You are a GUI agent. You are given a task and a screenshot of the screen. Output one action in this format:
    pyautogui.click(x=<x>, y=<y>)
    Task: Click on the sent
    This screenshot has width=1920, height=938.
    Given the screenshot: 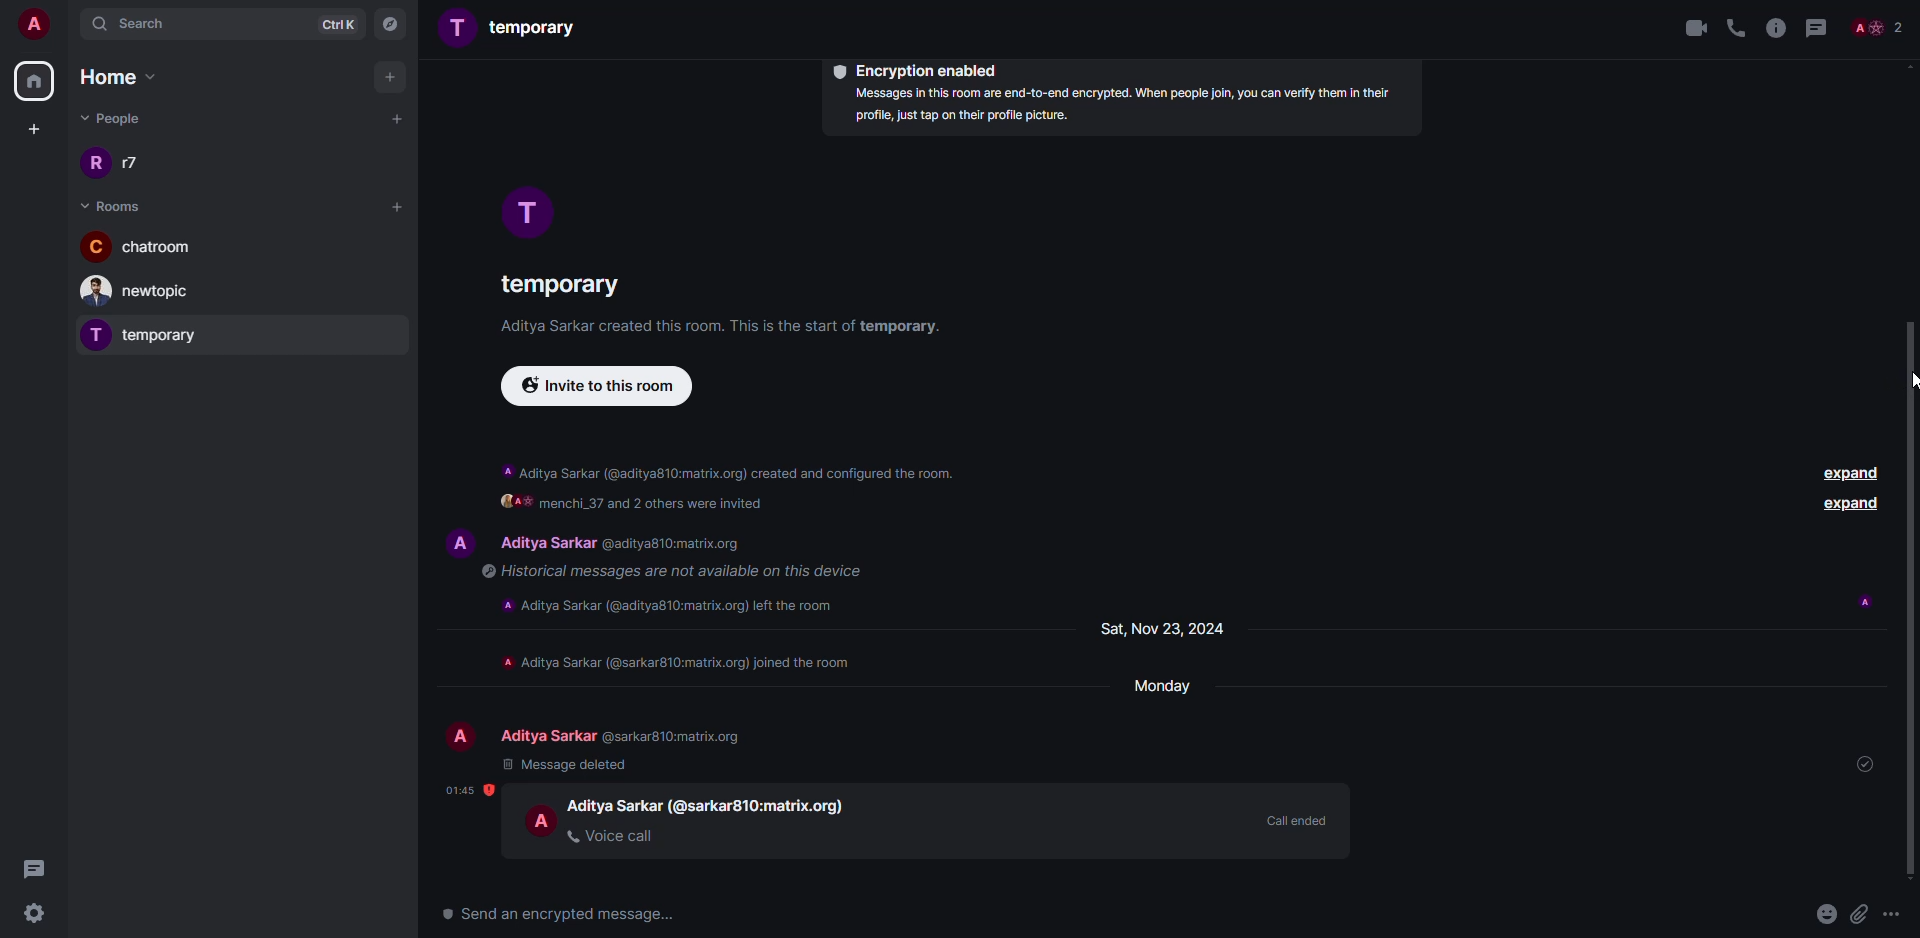 What is the action you would take?
    pyautogui.click(x=1863, y=763)
    